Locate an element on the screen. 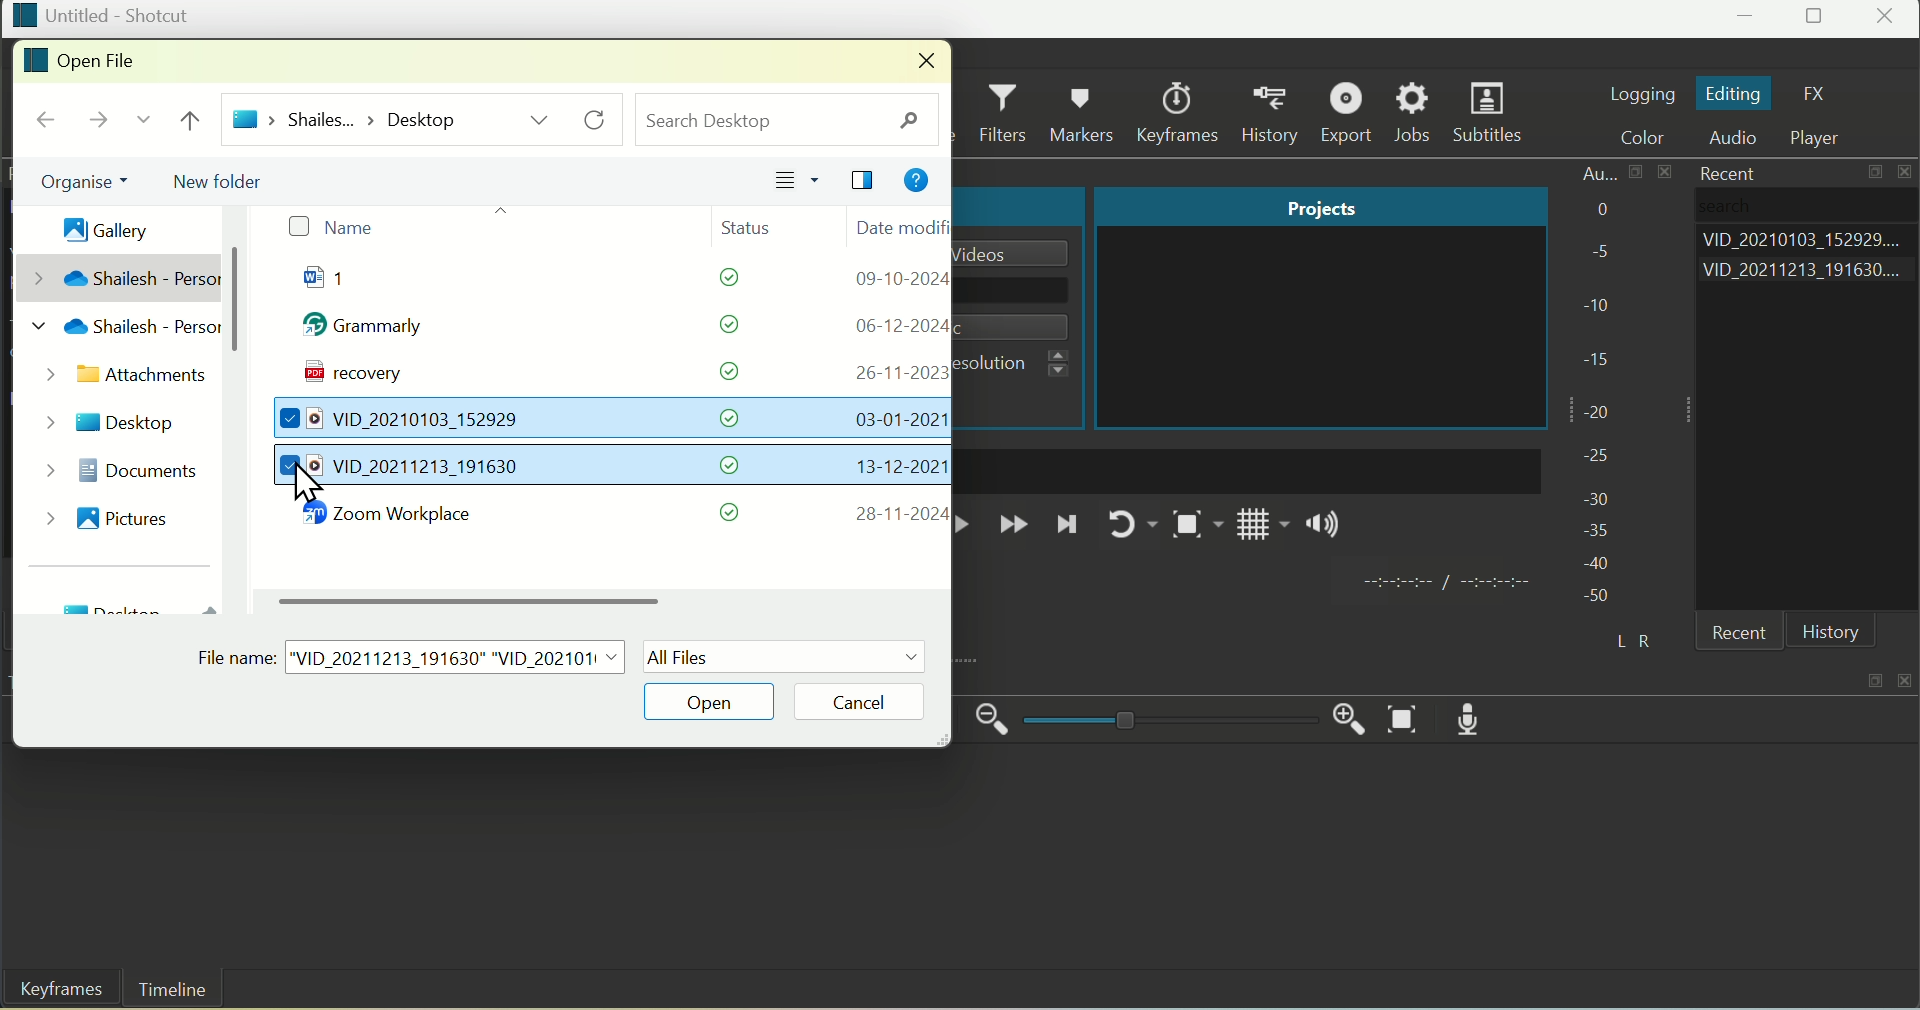  Name is located at coordinates (330, 228).